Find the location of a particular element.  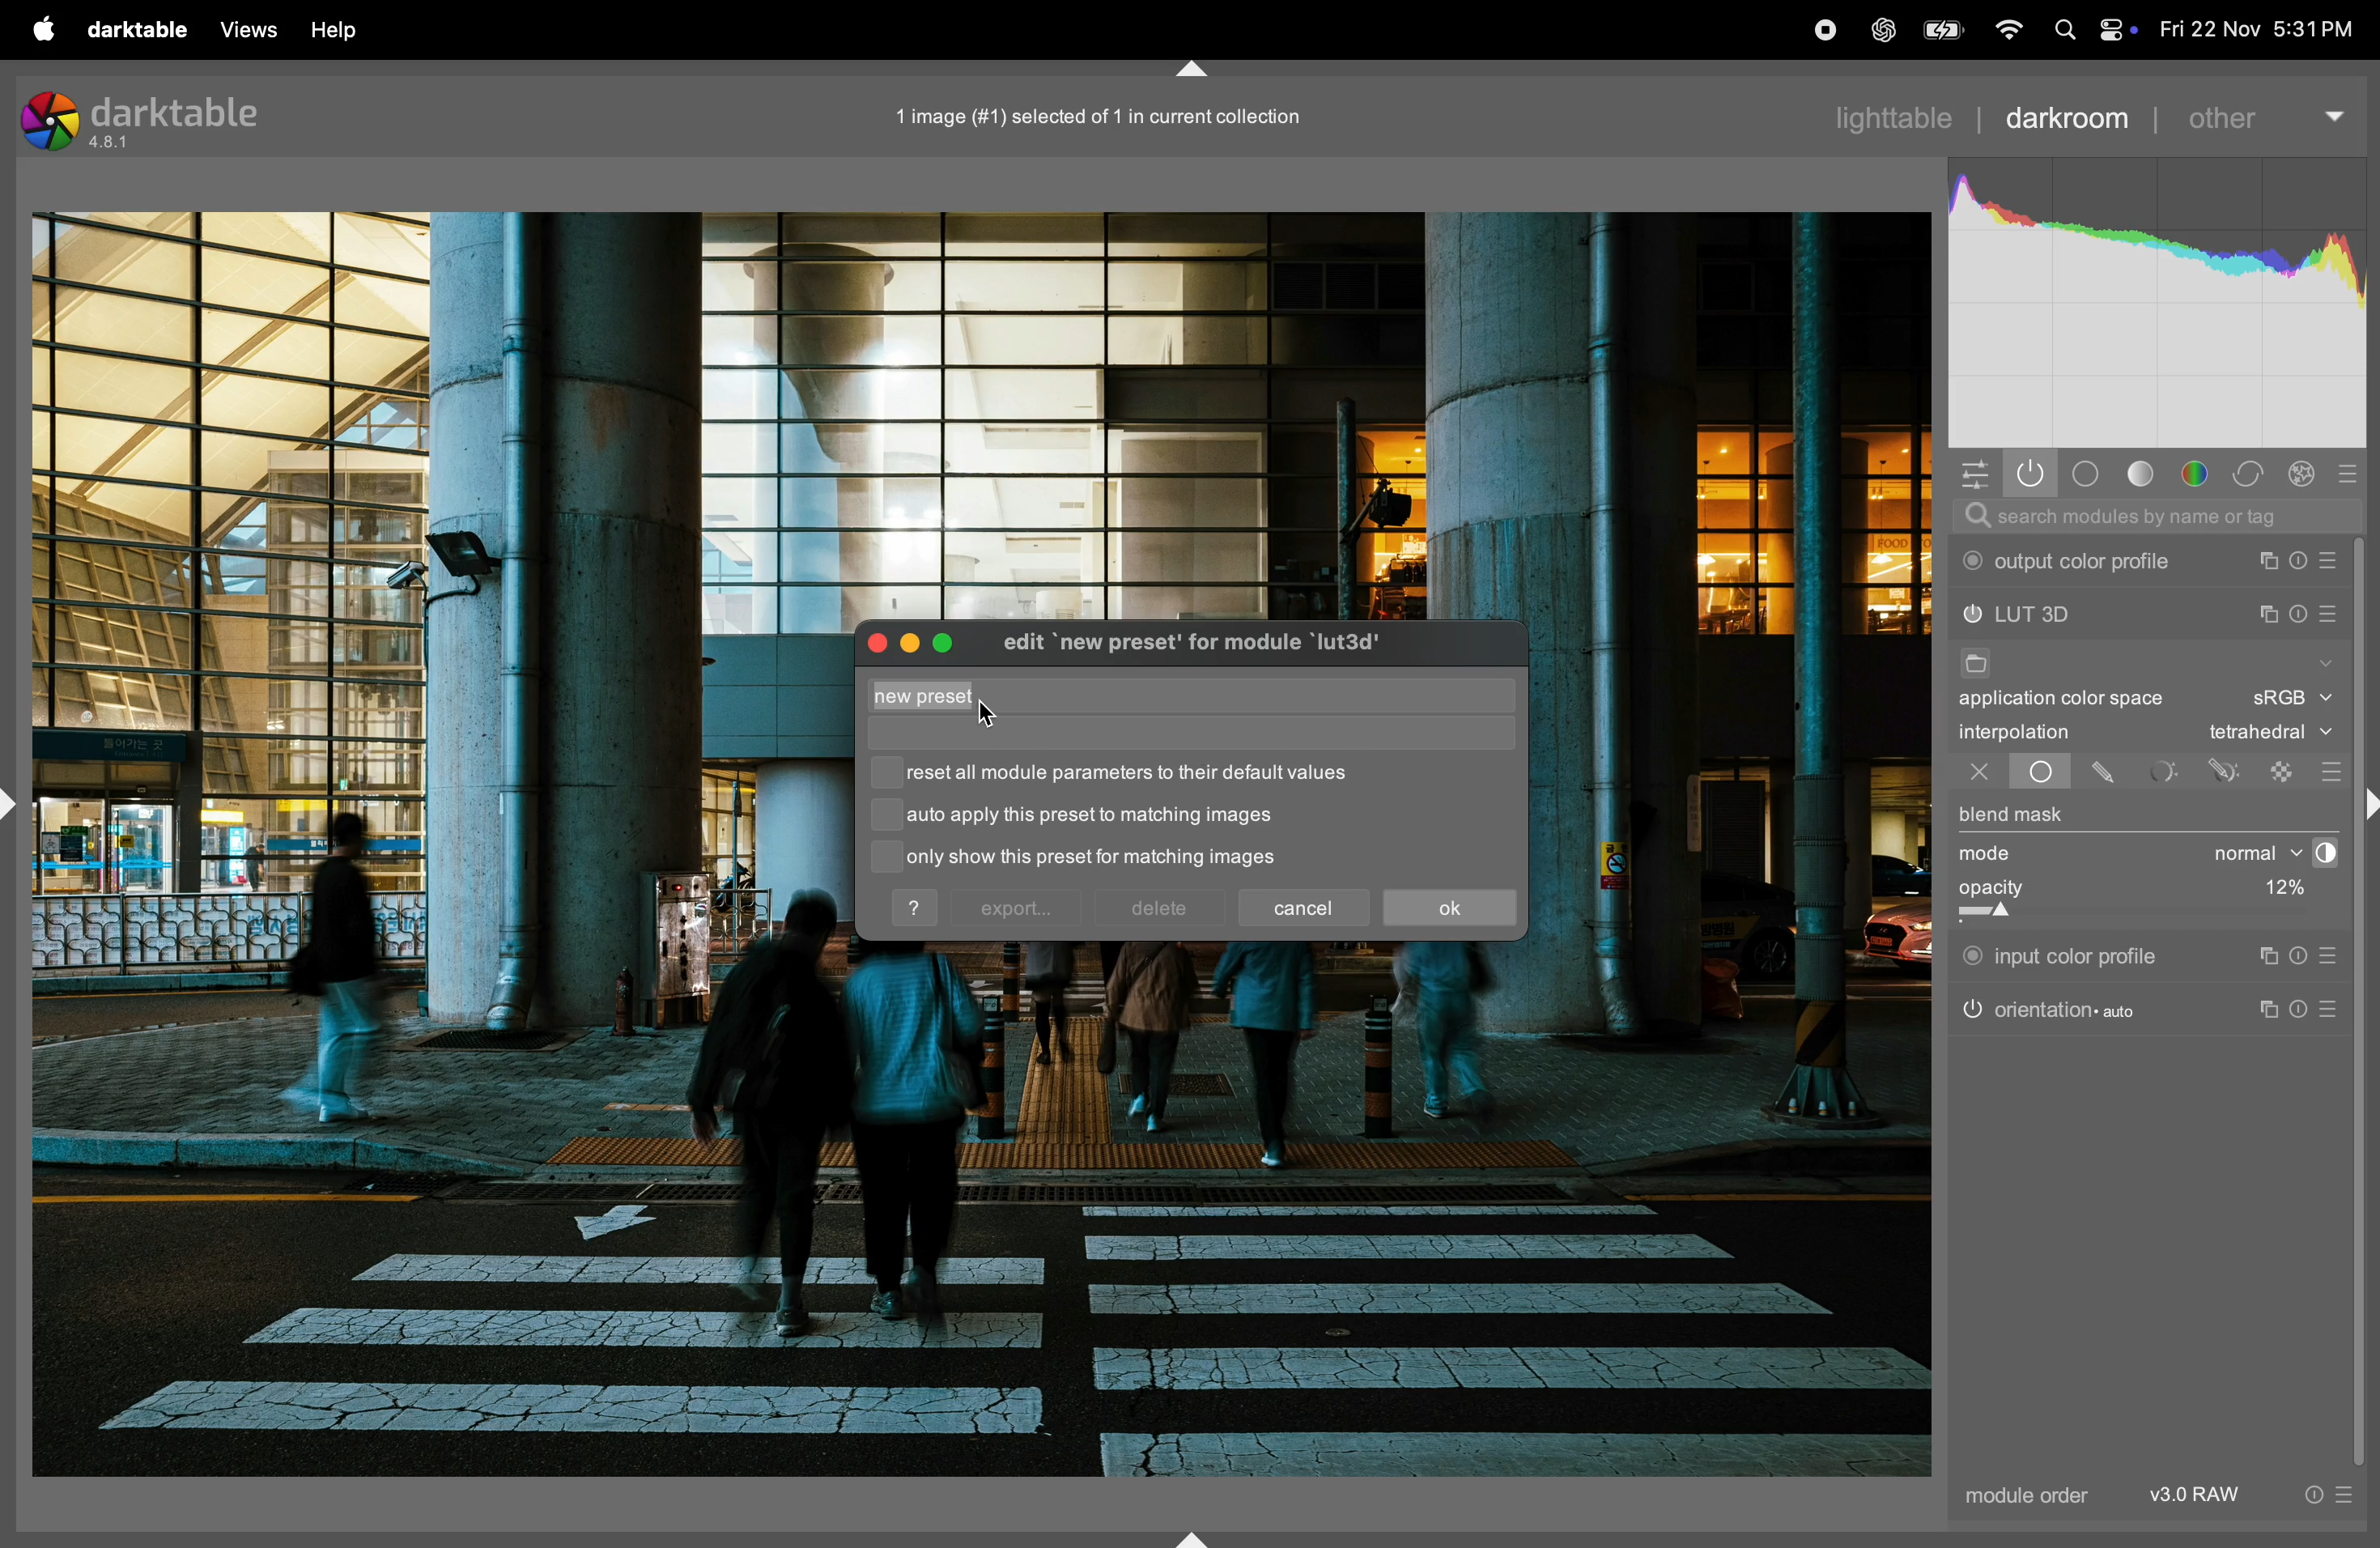

interpolation is located at coordinates (2015, 732).